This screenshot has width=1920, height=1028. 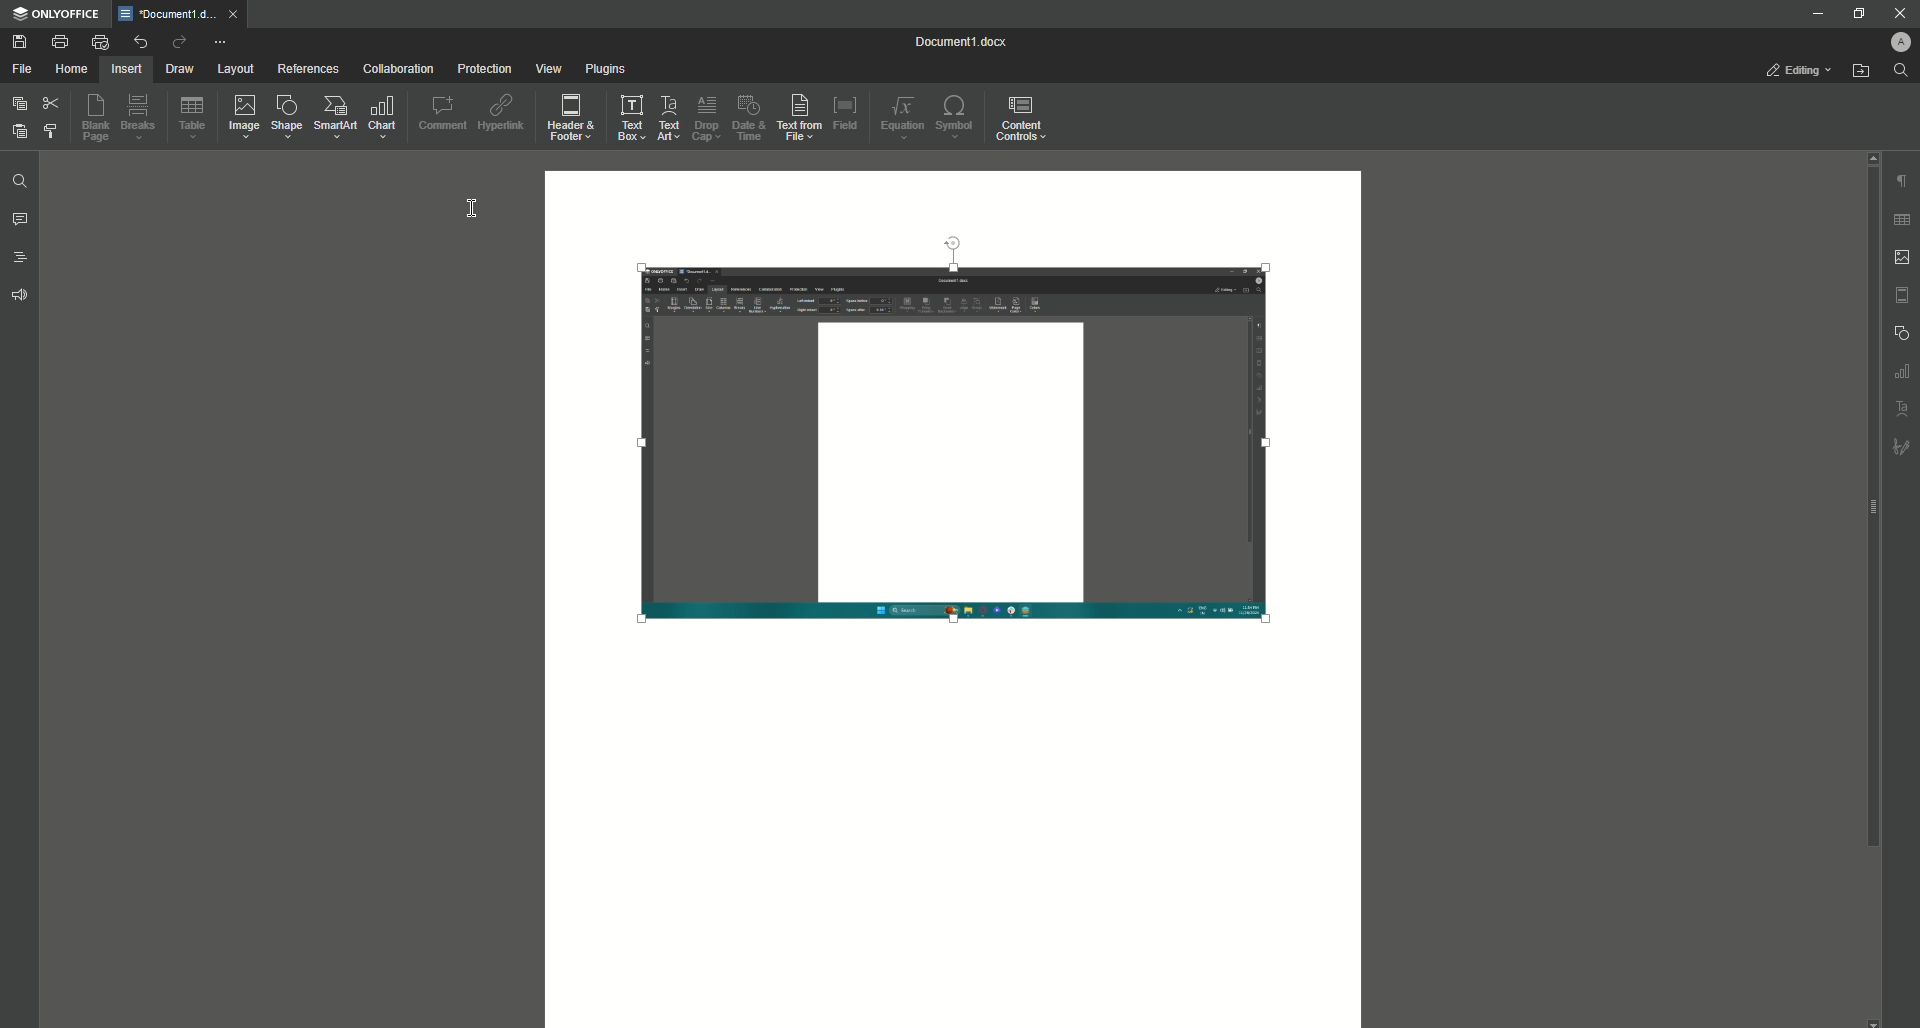 What do you see at coordinates (631, 119) in the screenshot?
I see `Text Box` at bounding box center [631, 119].